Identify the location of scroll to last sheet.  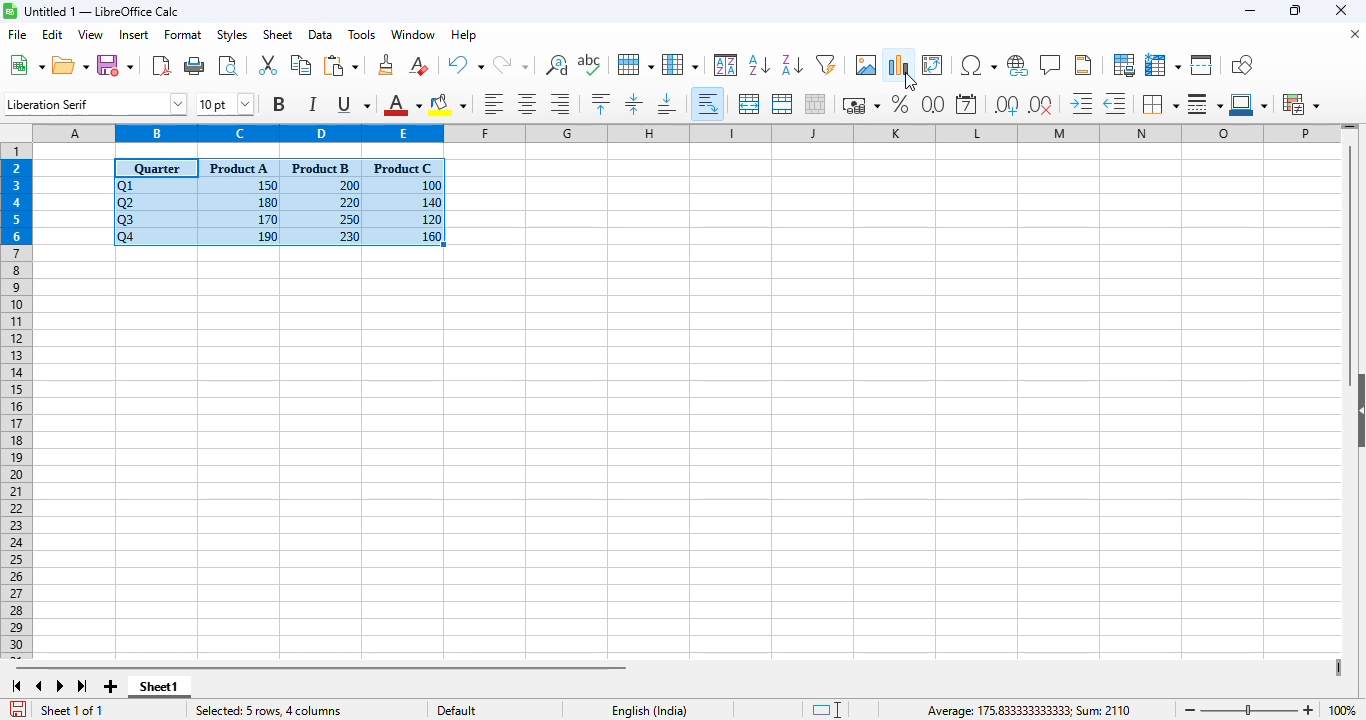
(83, 687).